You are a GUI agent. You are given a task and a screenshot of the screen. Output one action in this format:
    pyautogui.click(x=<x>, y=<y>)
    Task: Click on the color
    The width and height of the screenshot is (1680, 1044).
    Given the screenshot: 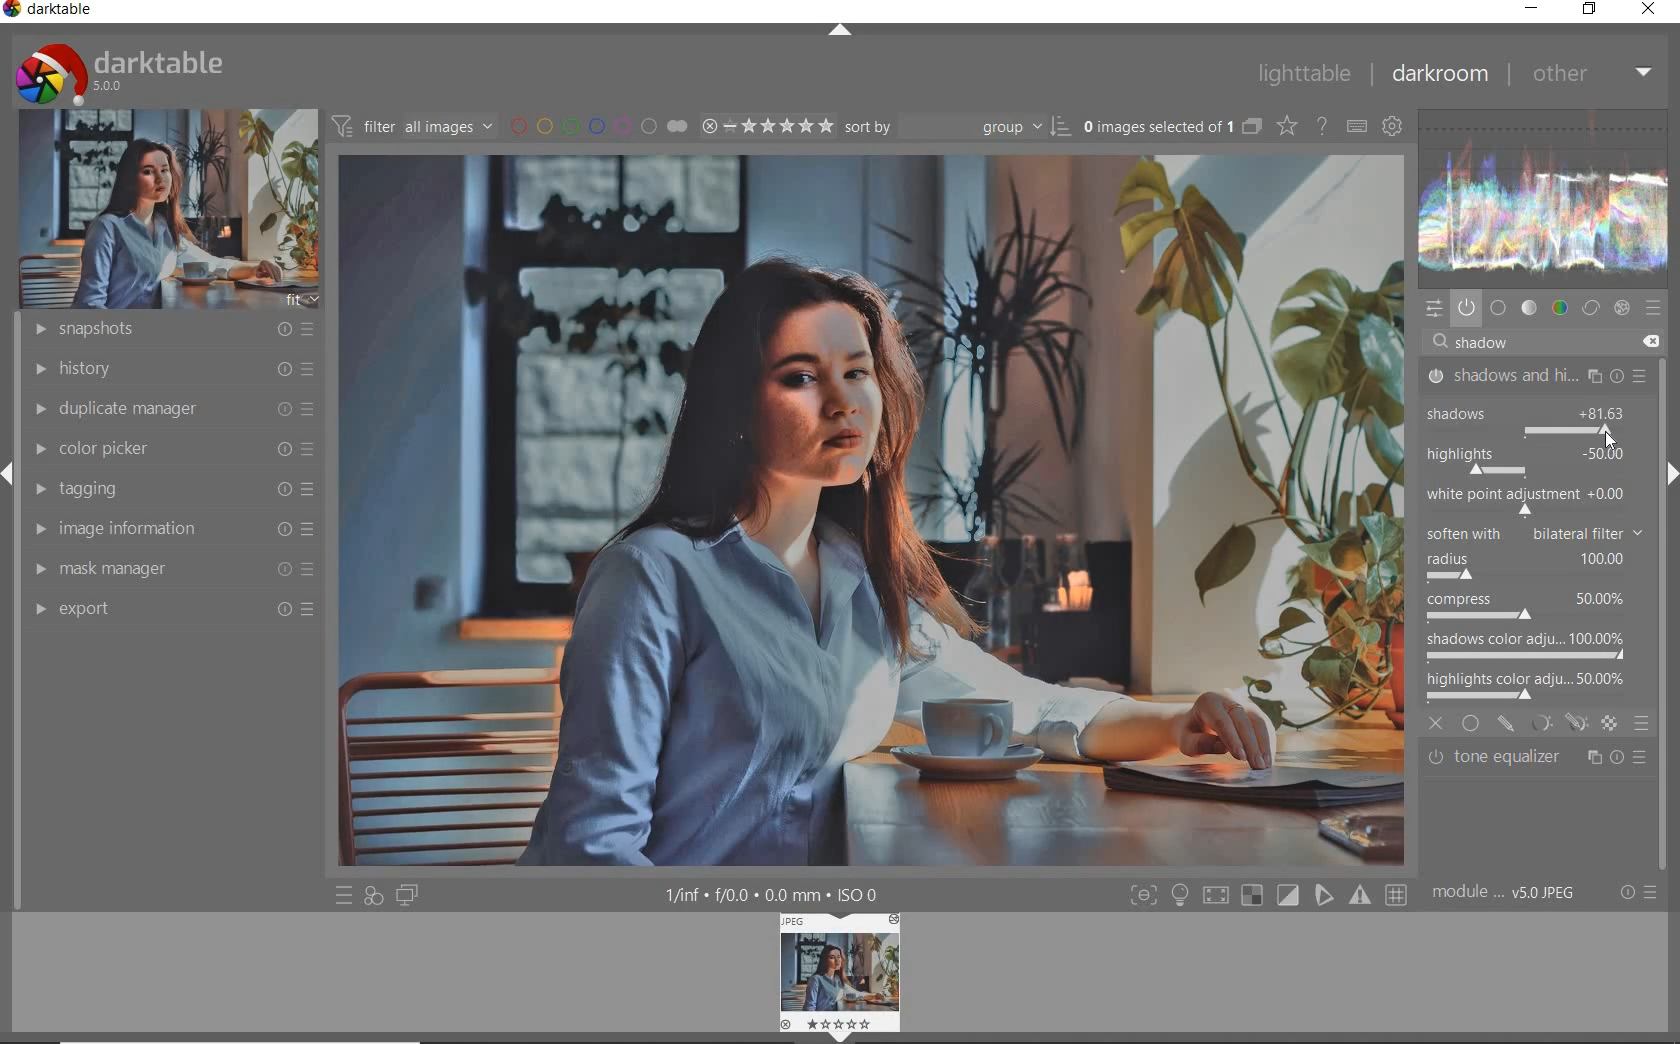 What is the action you would take?
    pyautogui.click(x=1558, y=308)
    